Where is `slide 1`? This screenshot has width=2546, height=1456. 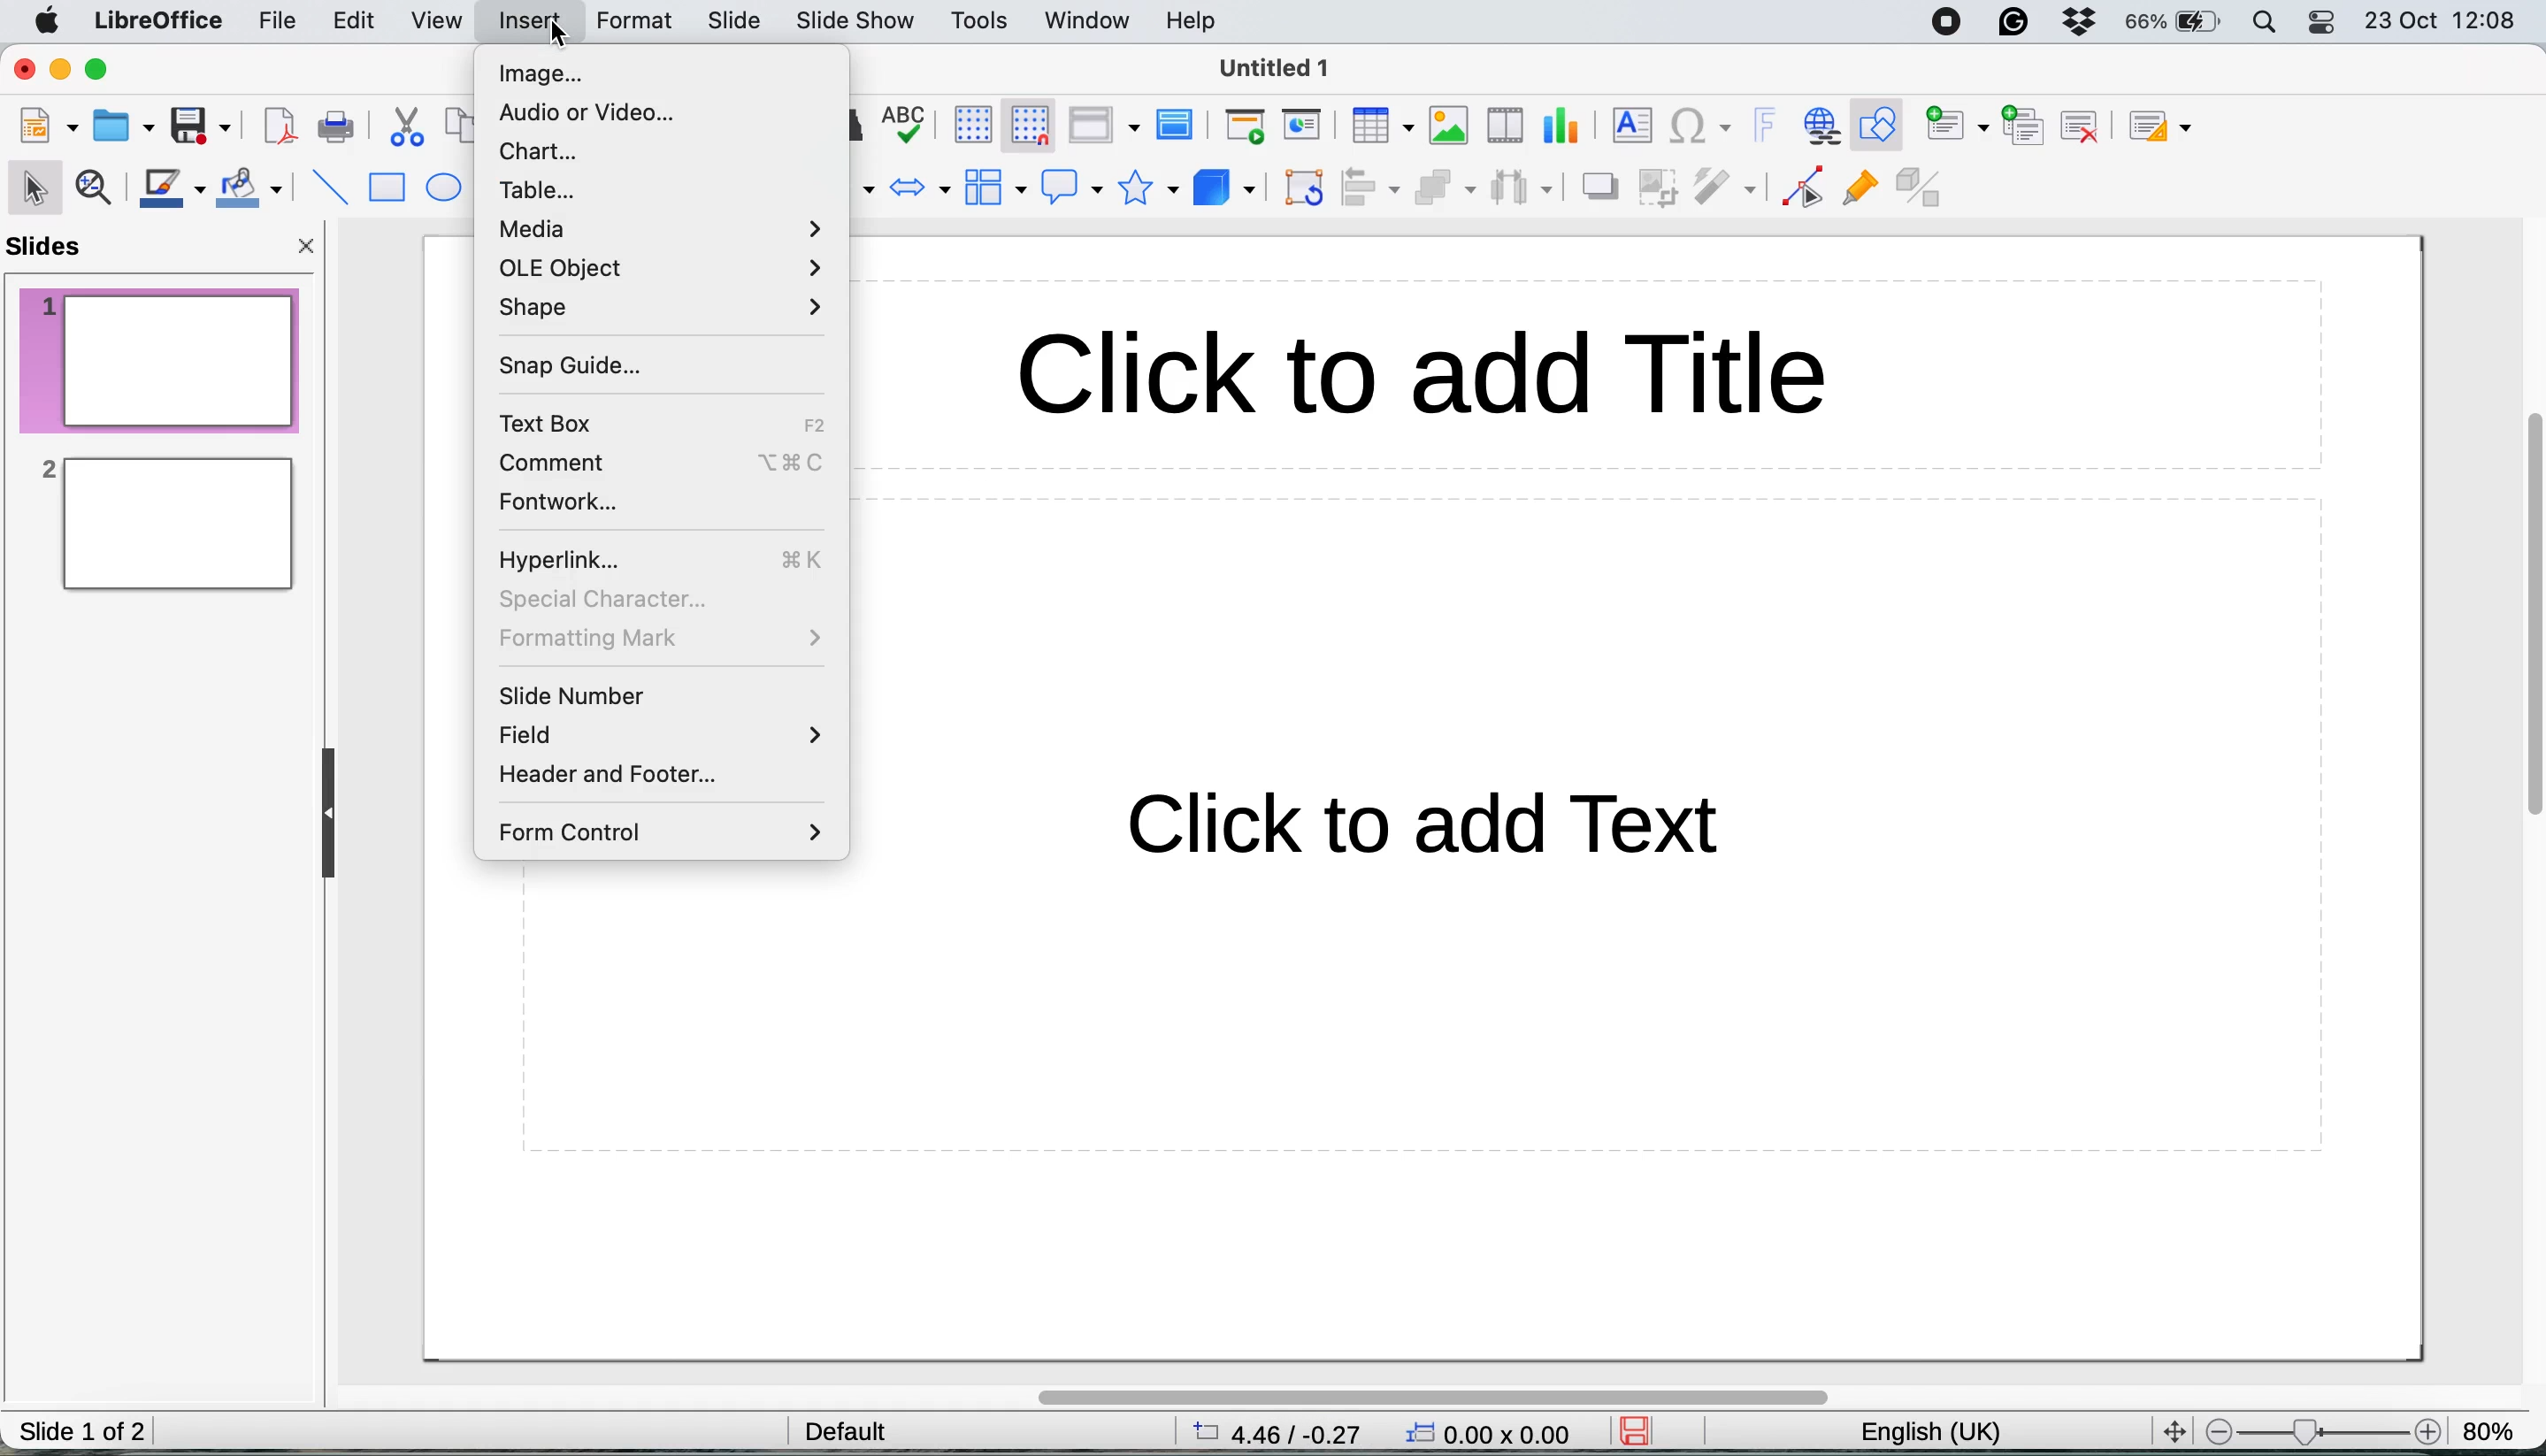 slide 1 is located at coordinates (160, 359).